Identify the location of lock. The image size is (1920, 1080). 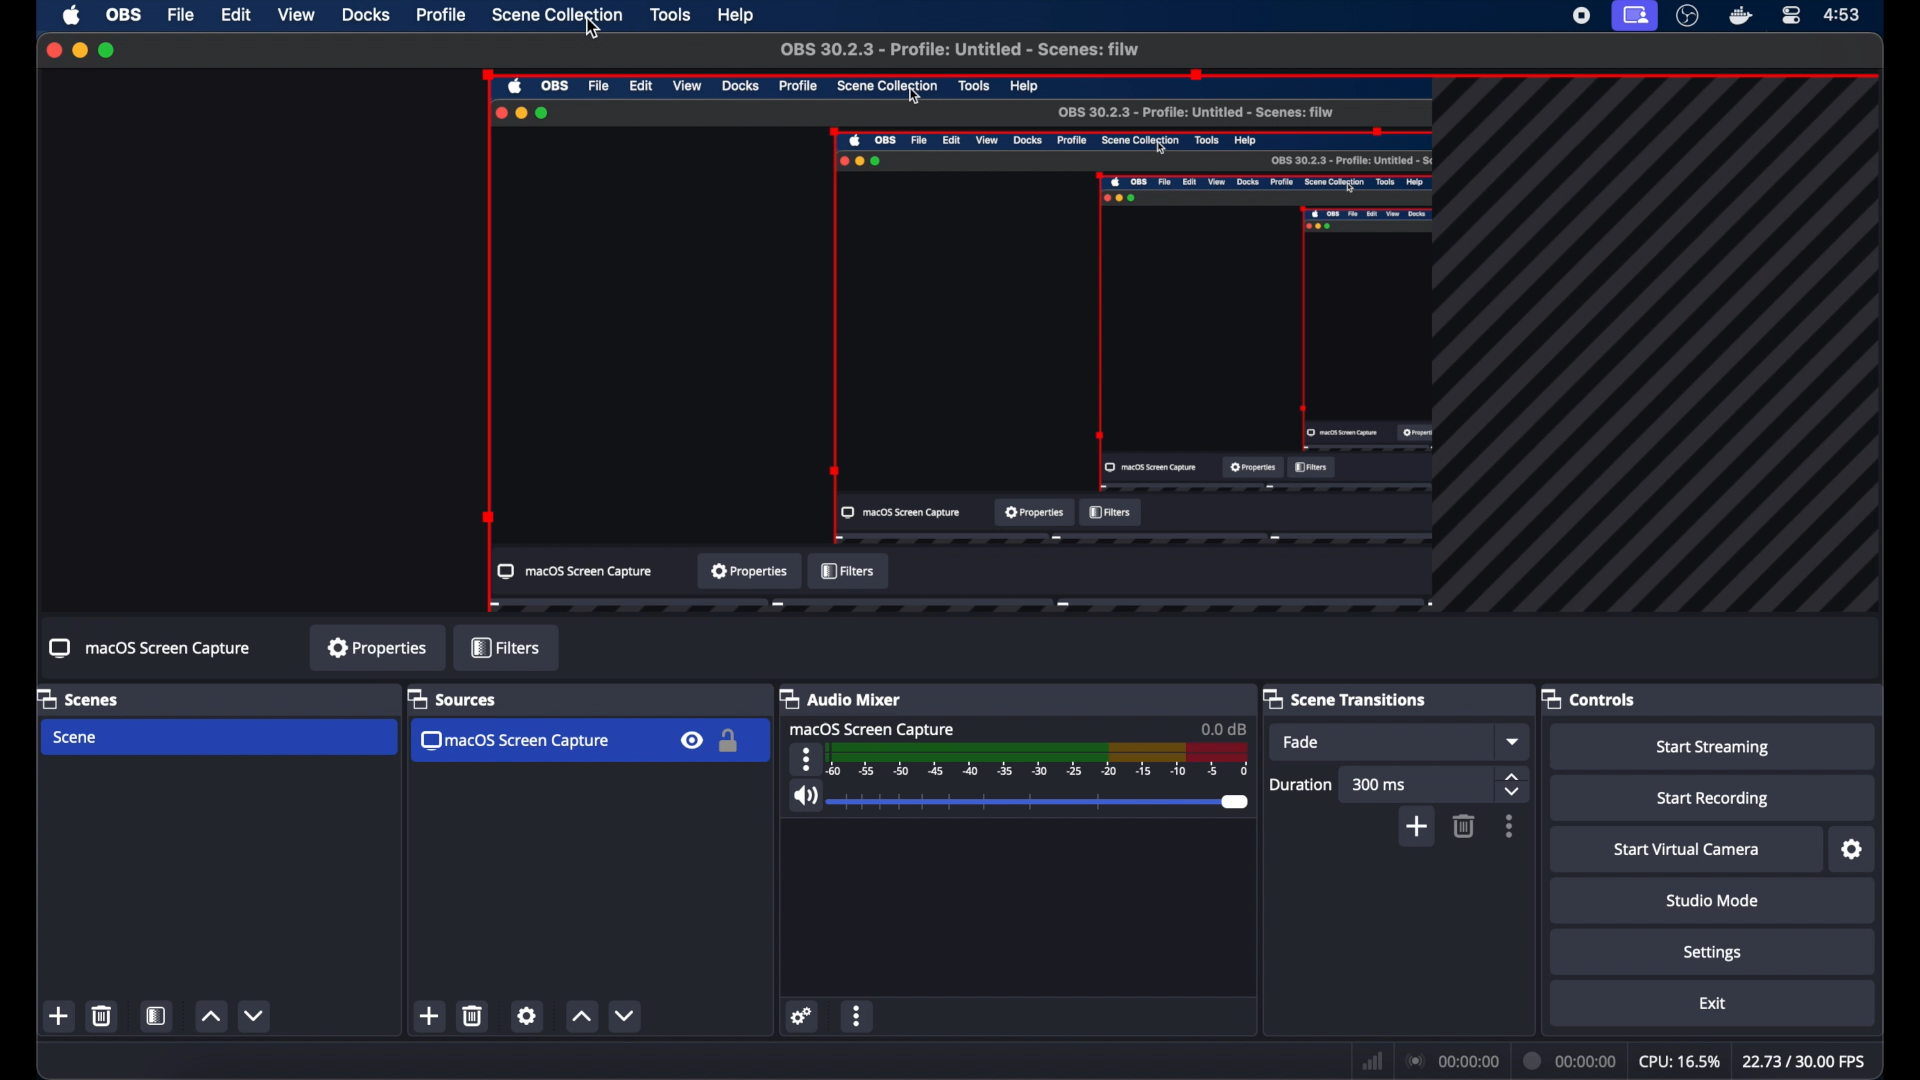
(730, 742).